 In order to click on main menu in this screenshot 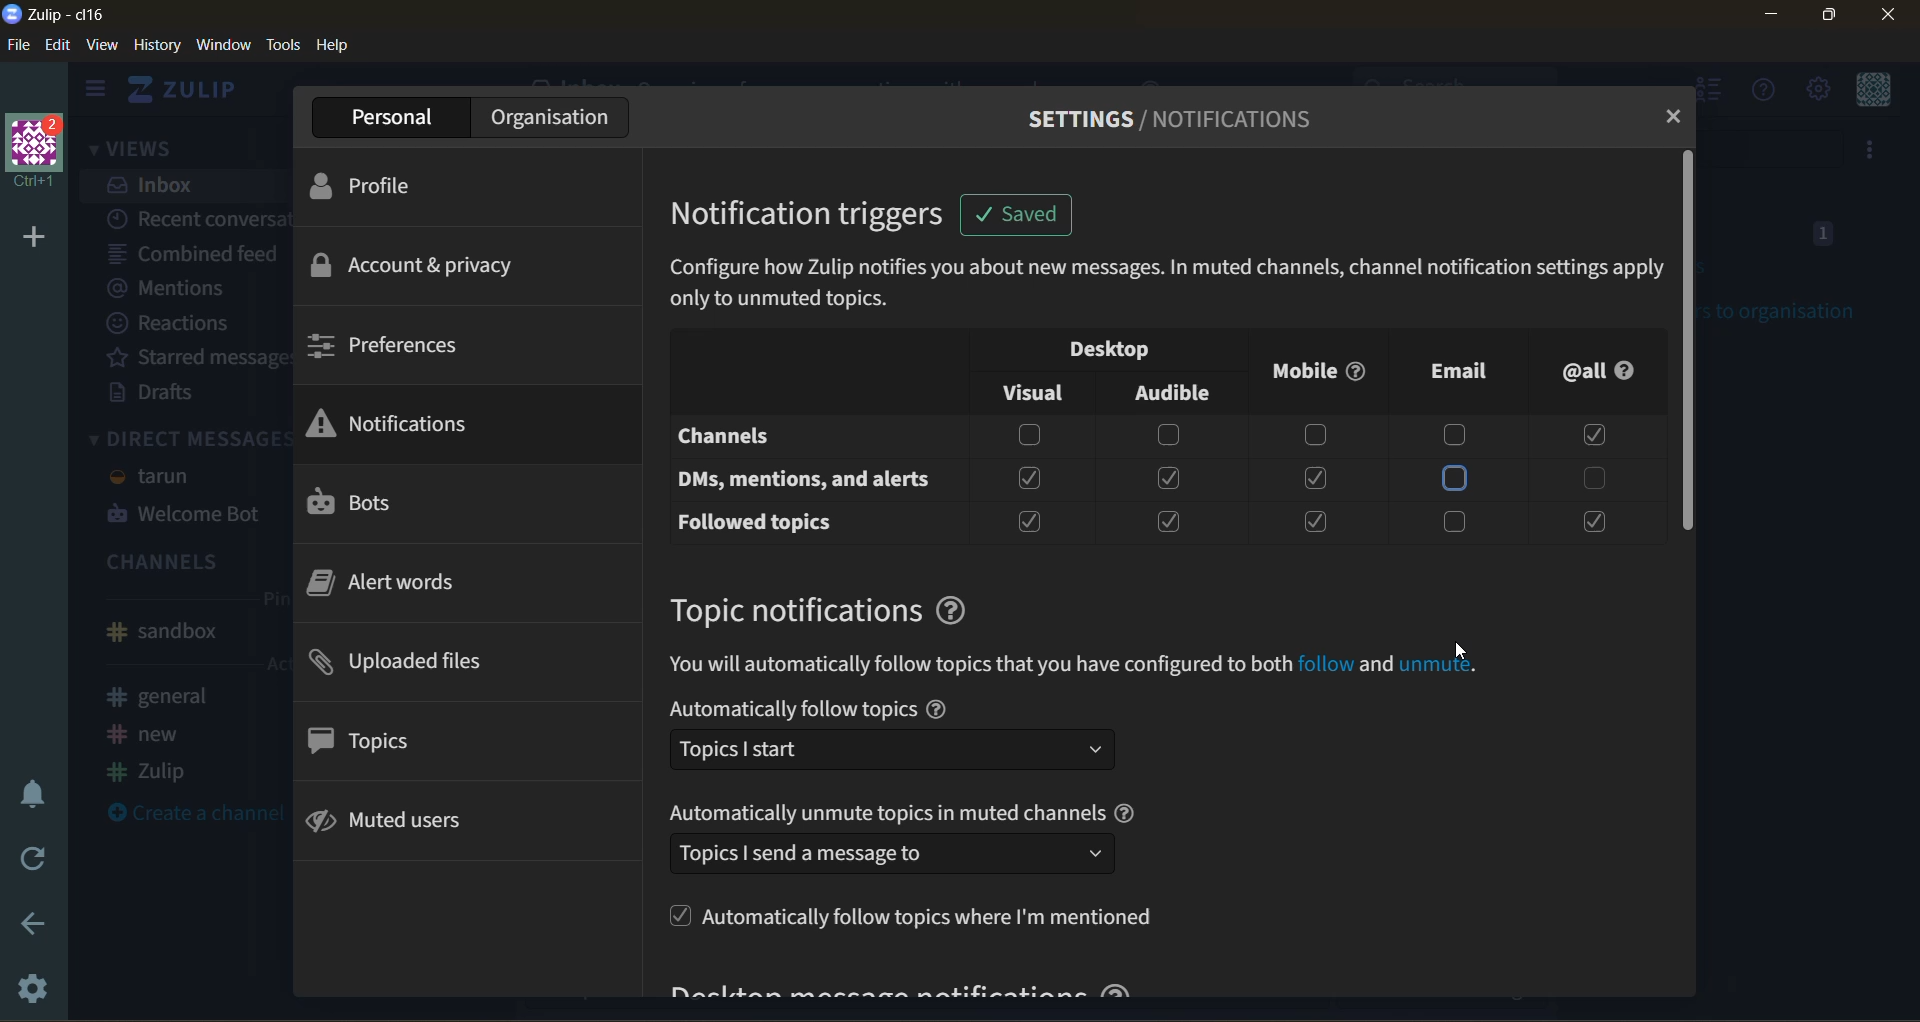, I will do `click(1822, 89)`.